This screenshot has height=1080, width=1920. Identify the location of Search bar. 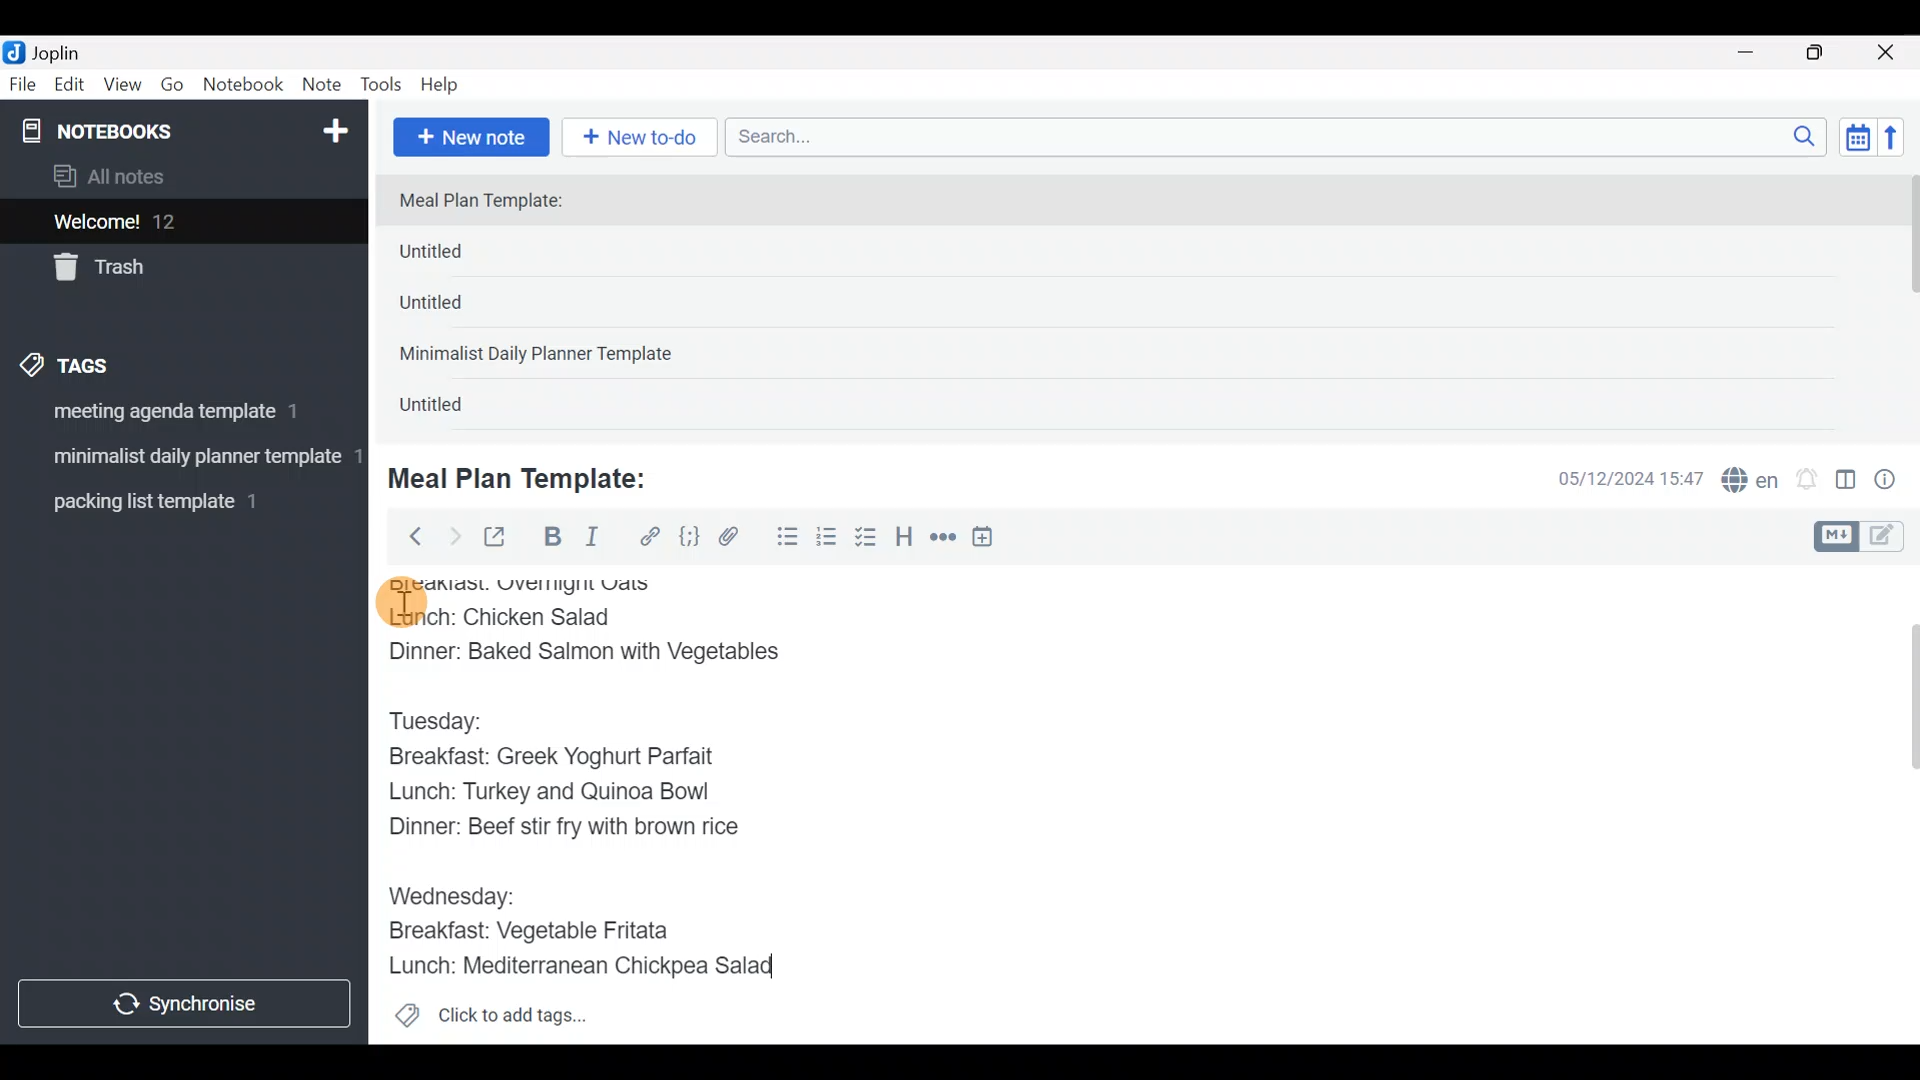
(1281, 134).